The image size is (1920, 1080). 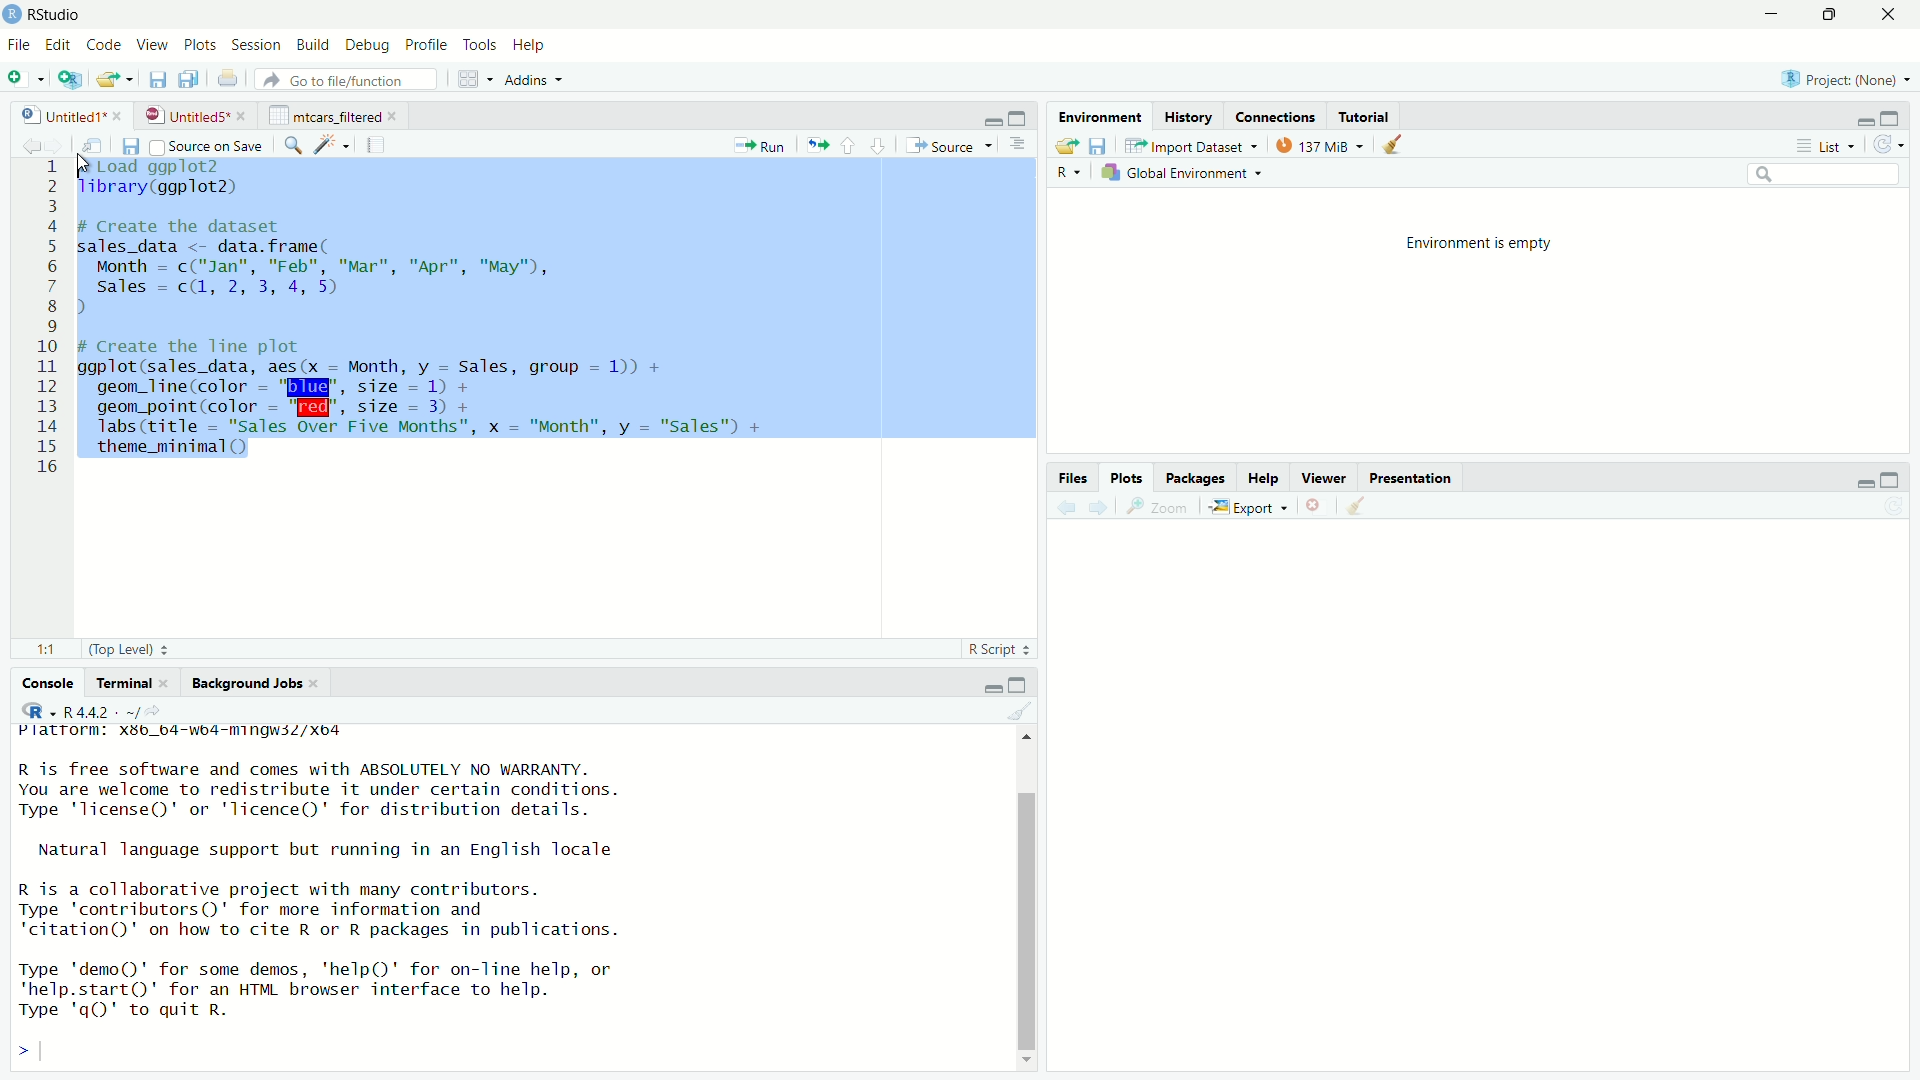 I want to click on save, so click(x=1101, y=147).